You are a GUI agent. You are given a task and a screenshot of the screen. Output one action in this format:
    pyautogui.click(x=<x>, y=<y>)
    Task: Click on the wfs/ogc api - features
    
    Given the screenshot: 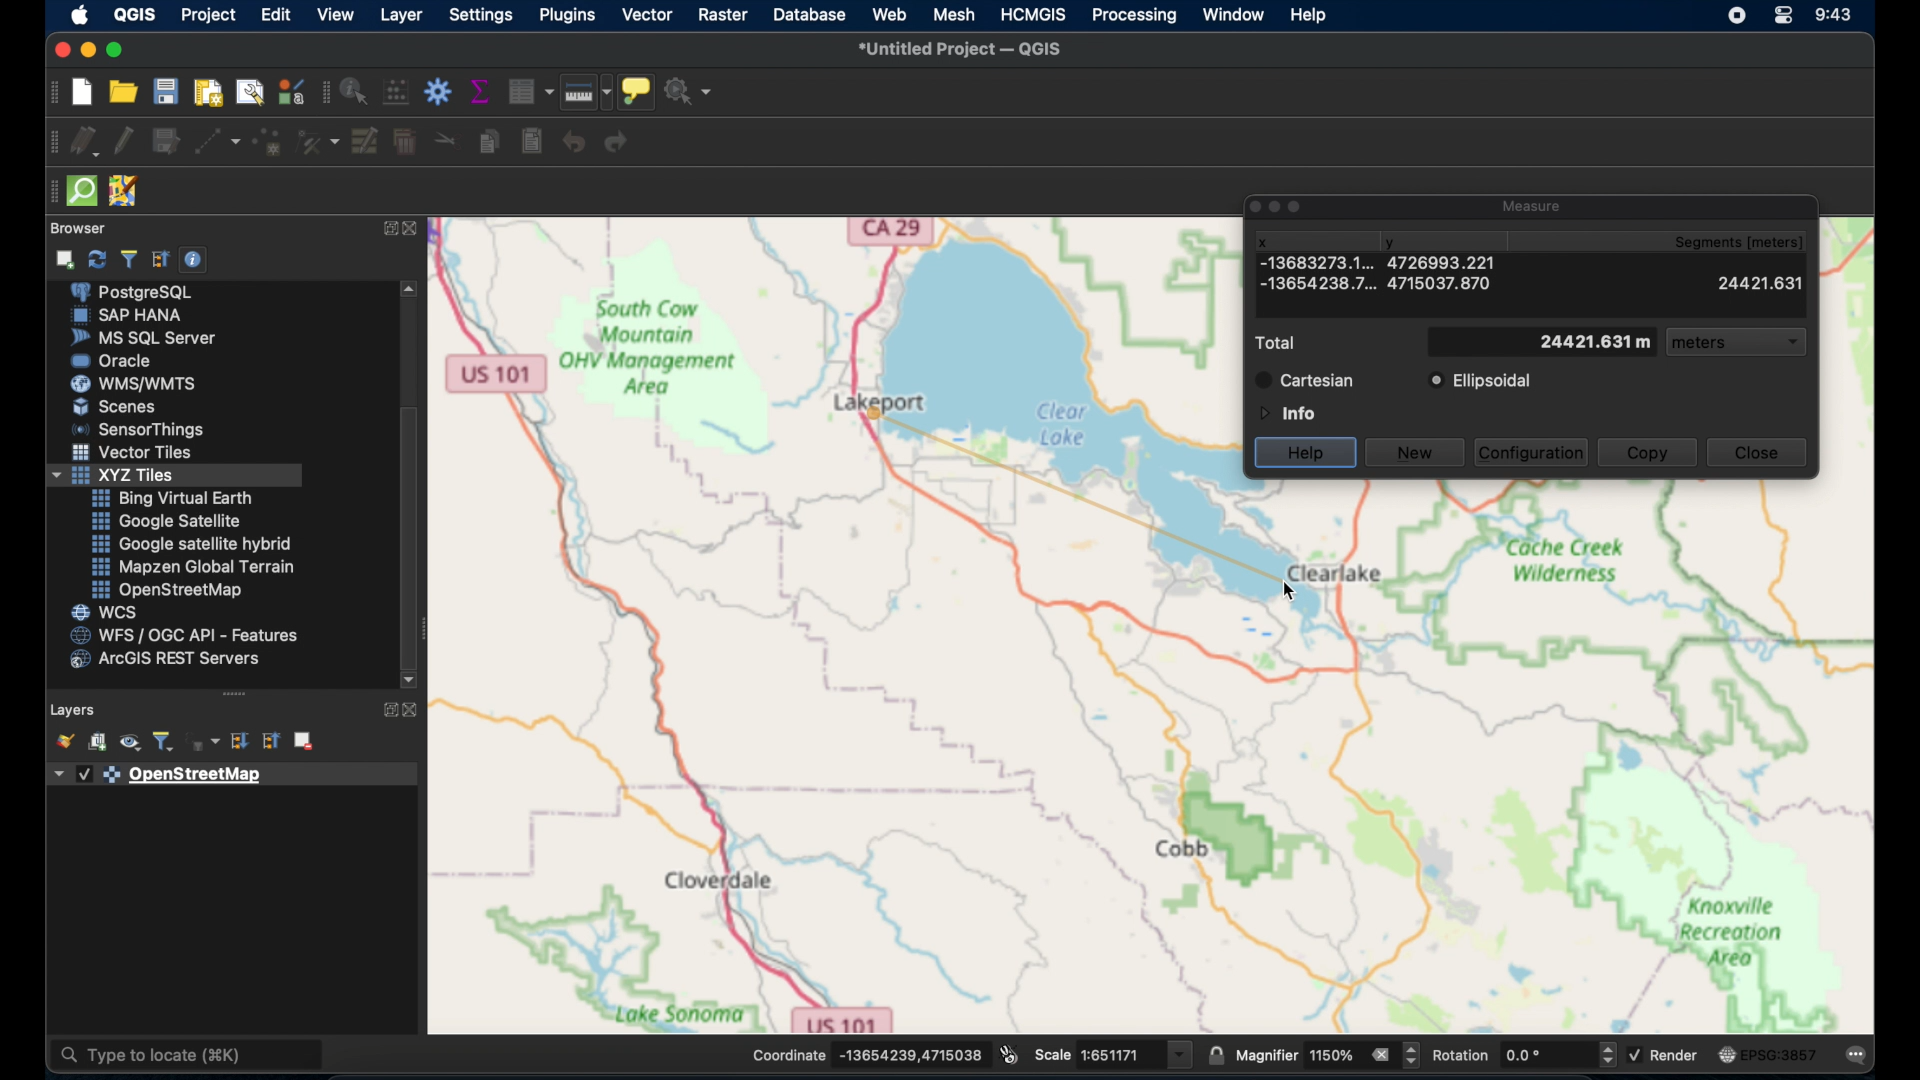 What is the action you would take?
    pyautogui.click(x=184, y=635)
    